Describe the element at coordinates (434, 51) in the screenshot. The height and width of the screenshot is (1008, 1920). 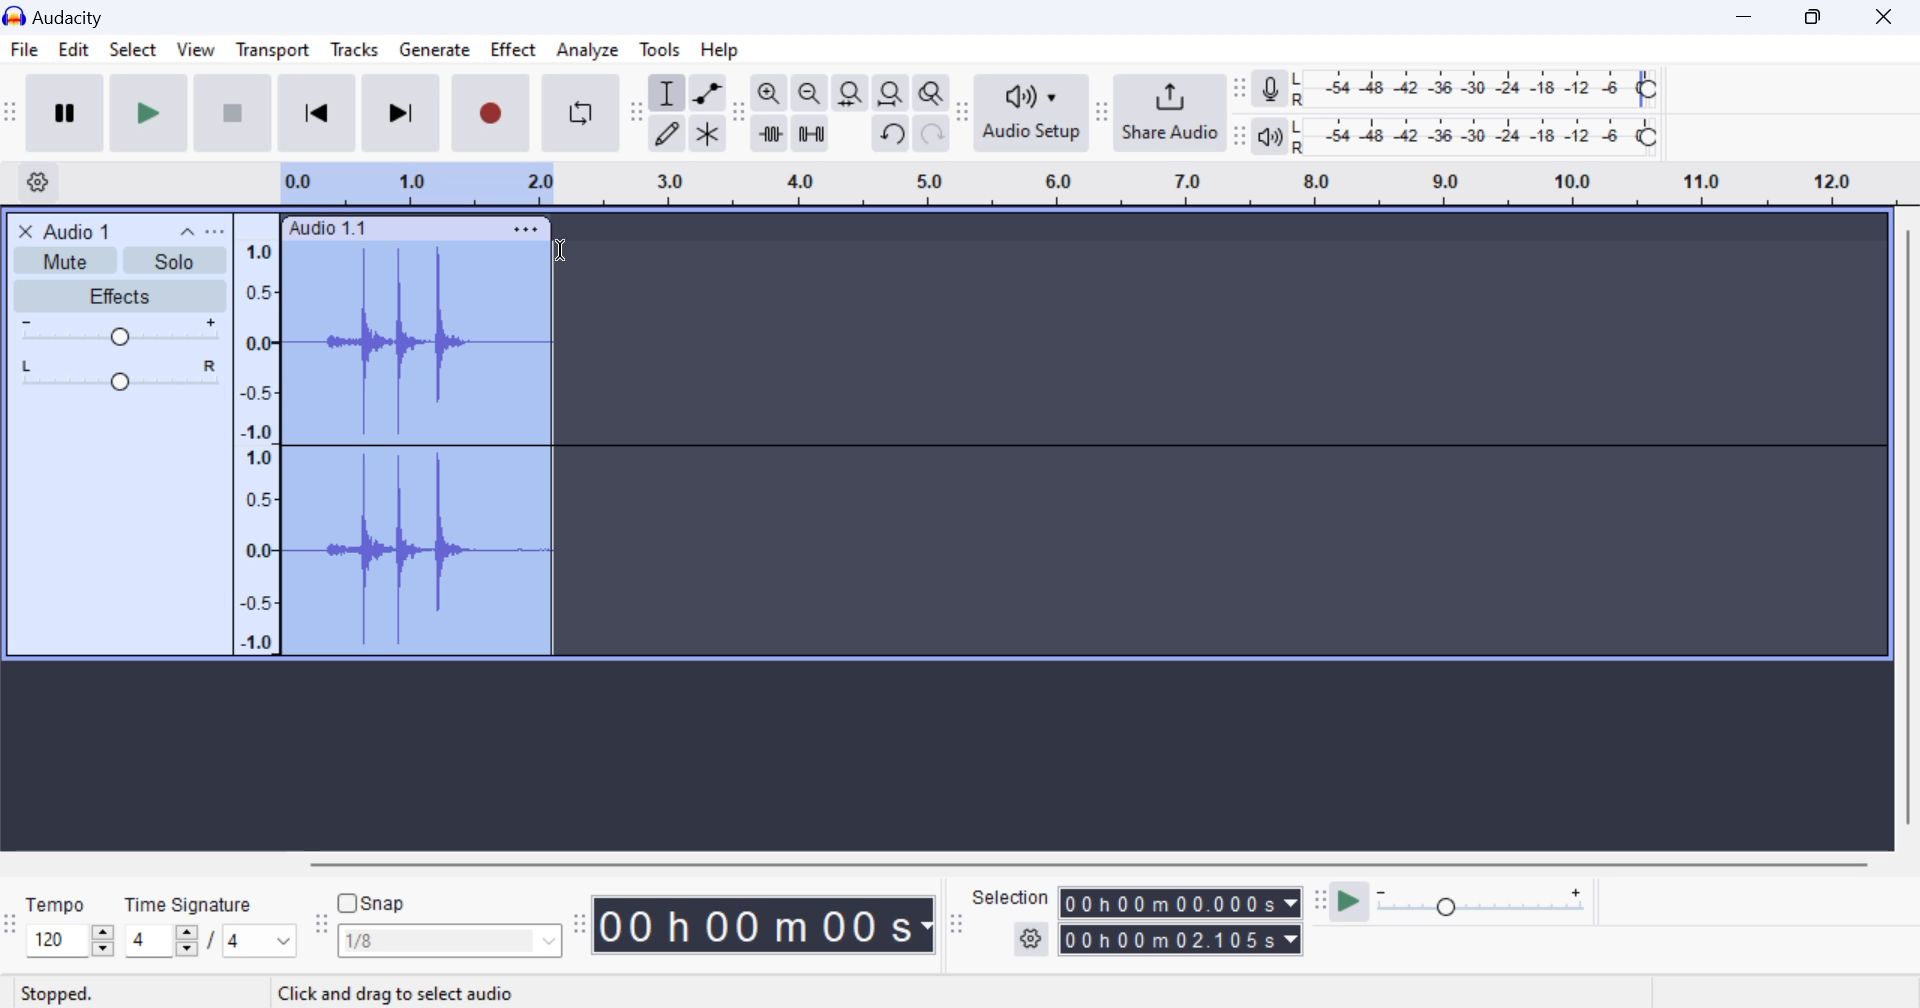
I see `Generate` at that location.